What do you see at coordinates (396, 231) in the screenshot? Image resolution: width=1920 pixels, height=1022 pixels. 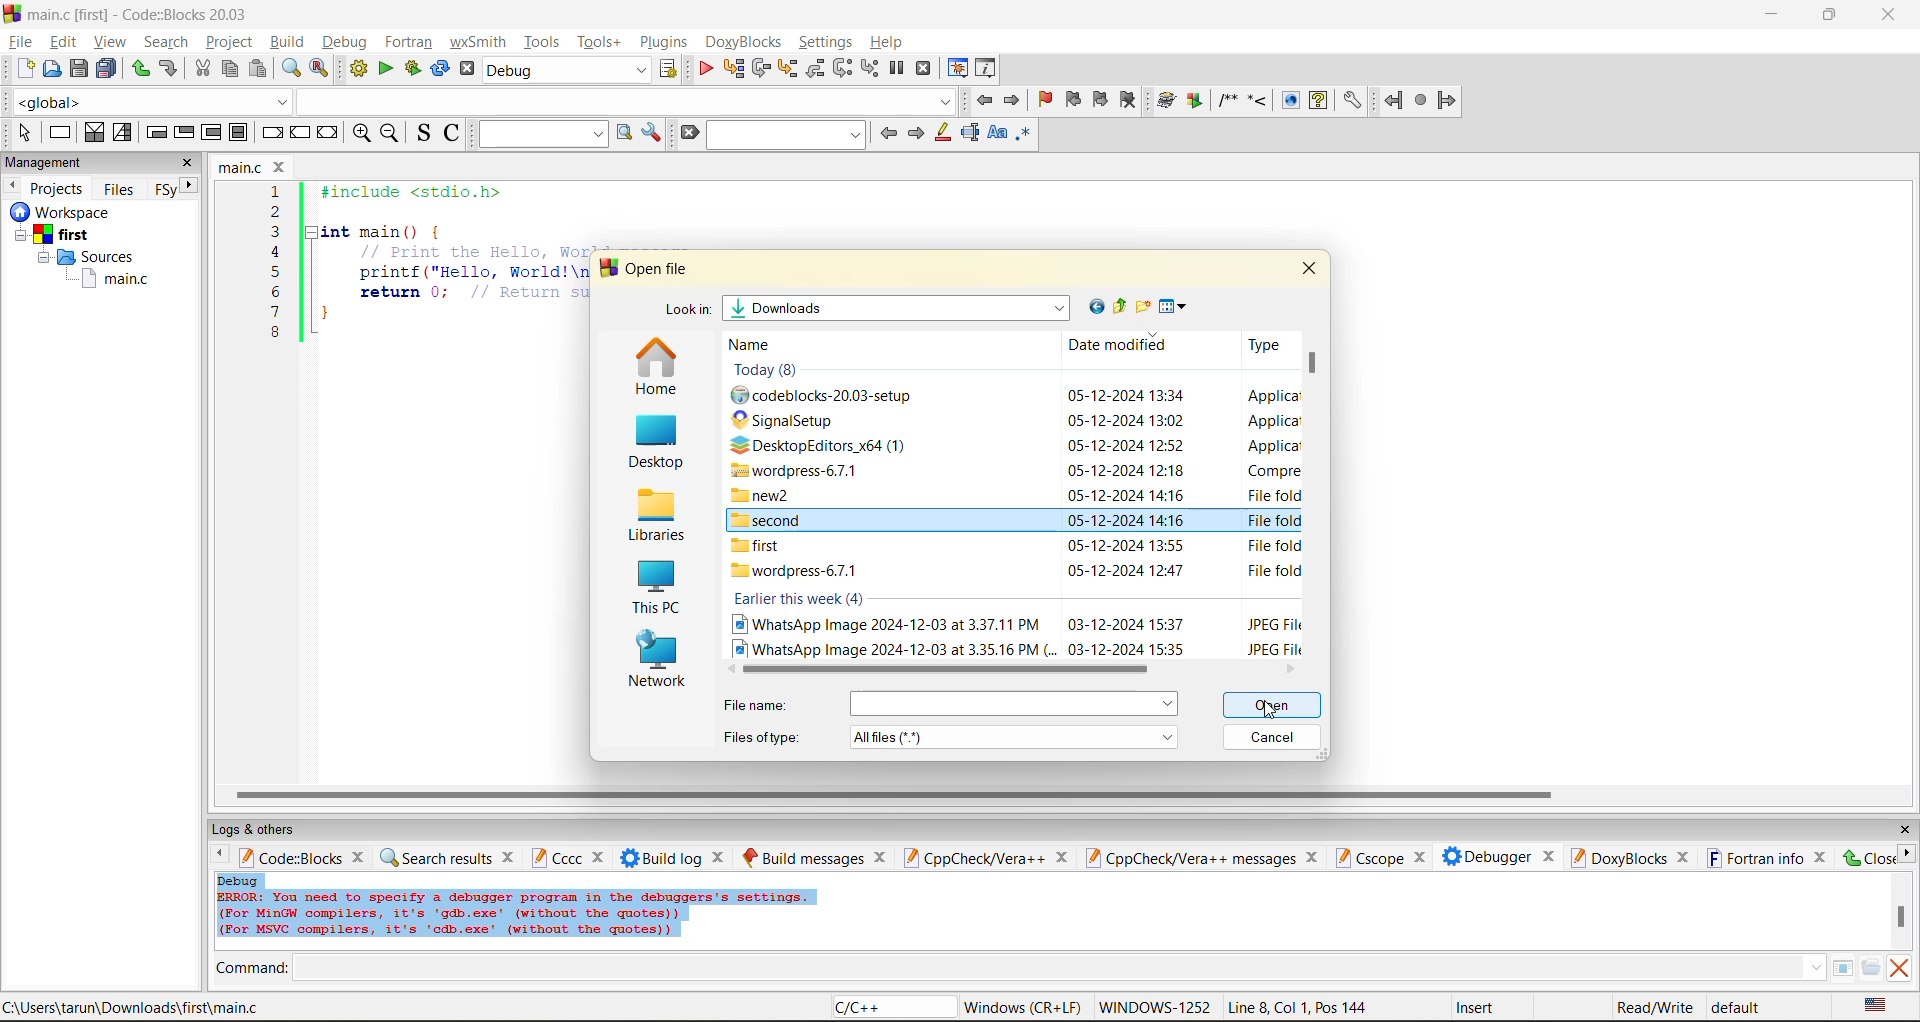 I see `int main(){` at bounding box center [396, 231].